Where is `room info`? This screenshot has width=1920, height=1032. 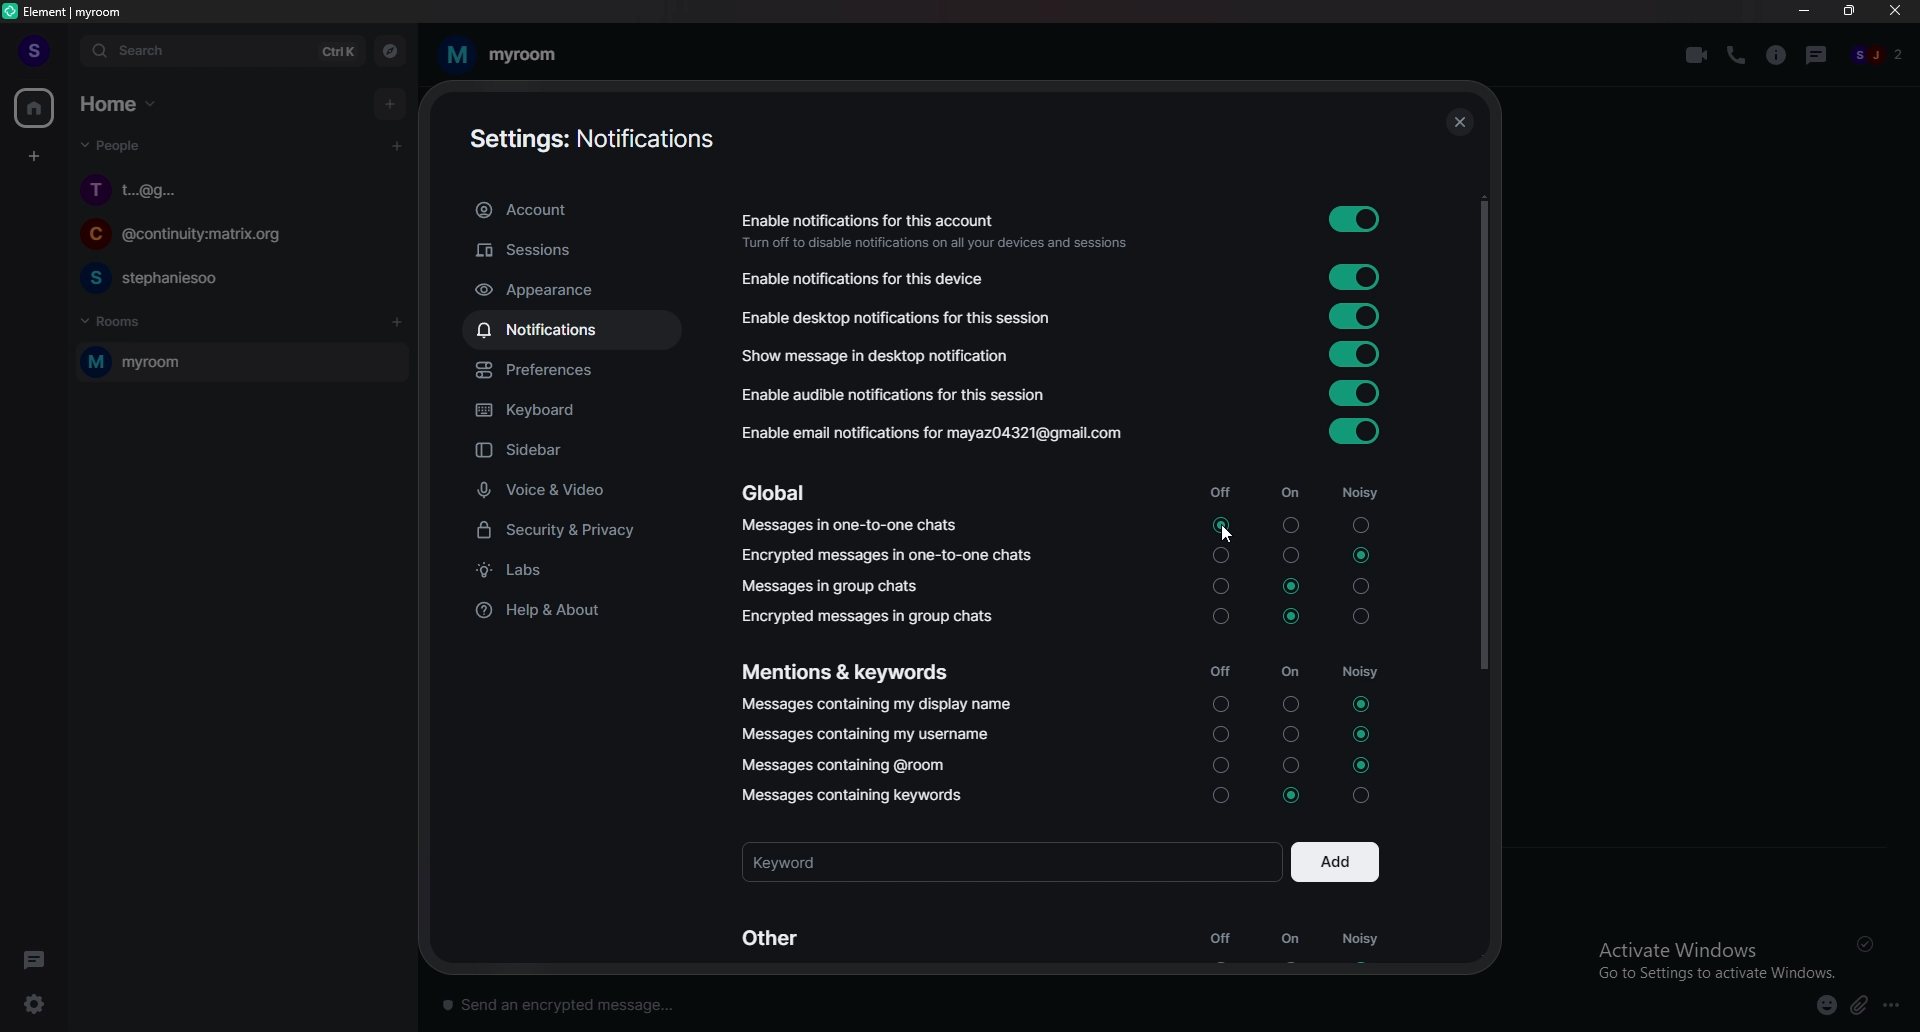 room info is located at coordinates (1777, 55).